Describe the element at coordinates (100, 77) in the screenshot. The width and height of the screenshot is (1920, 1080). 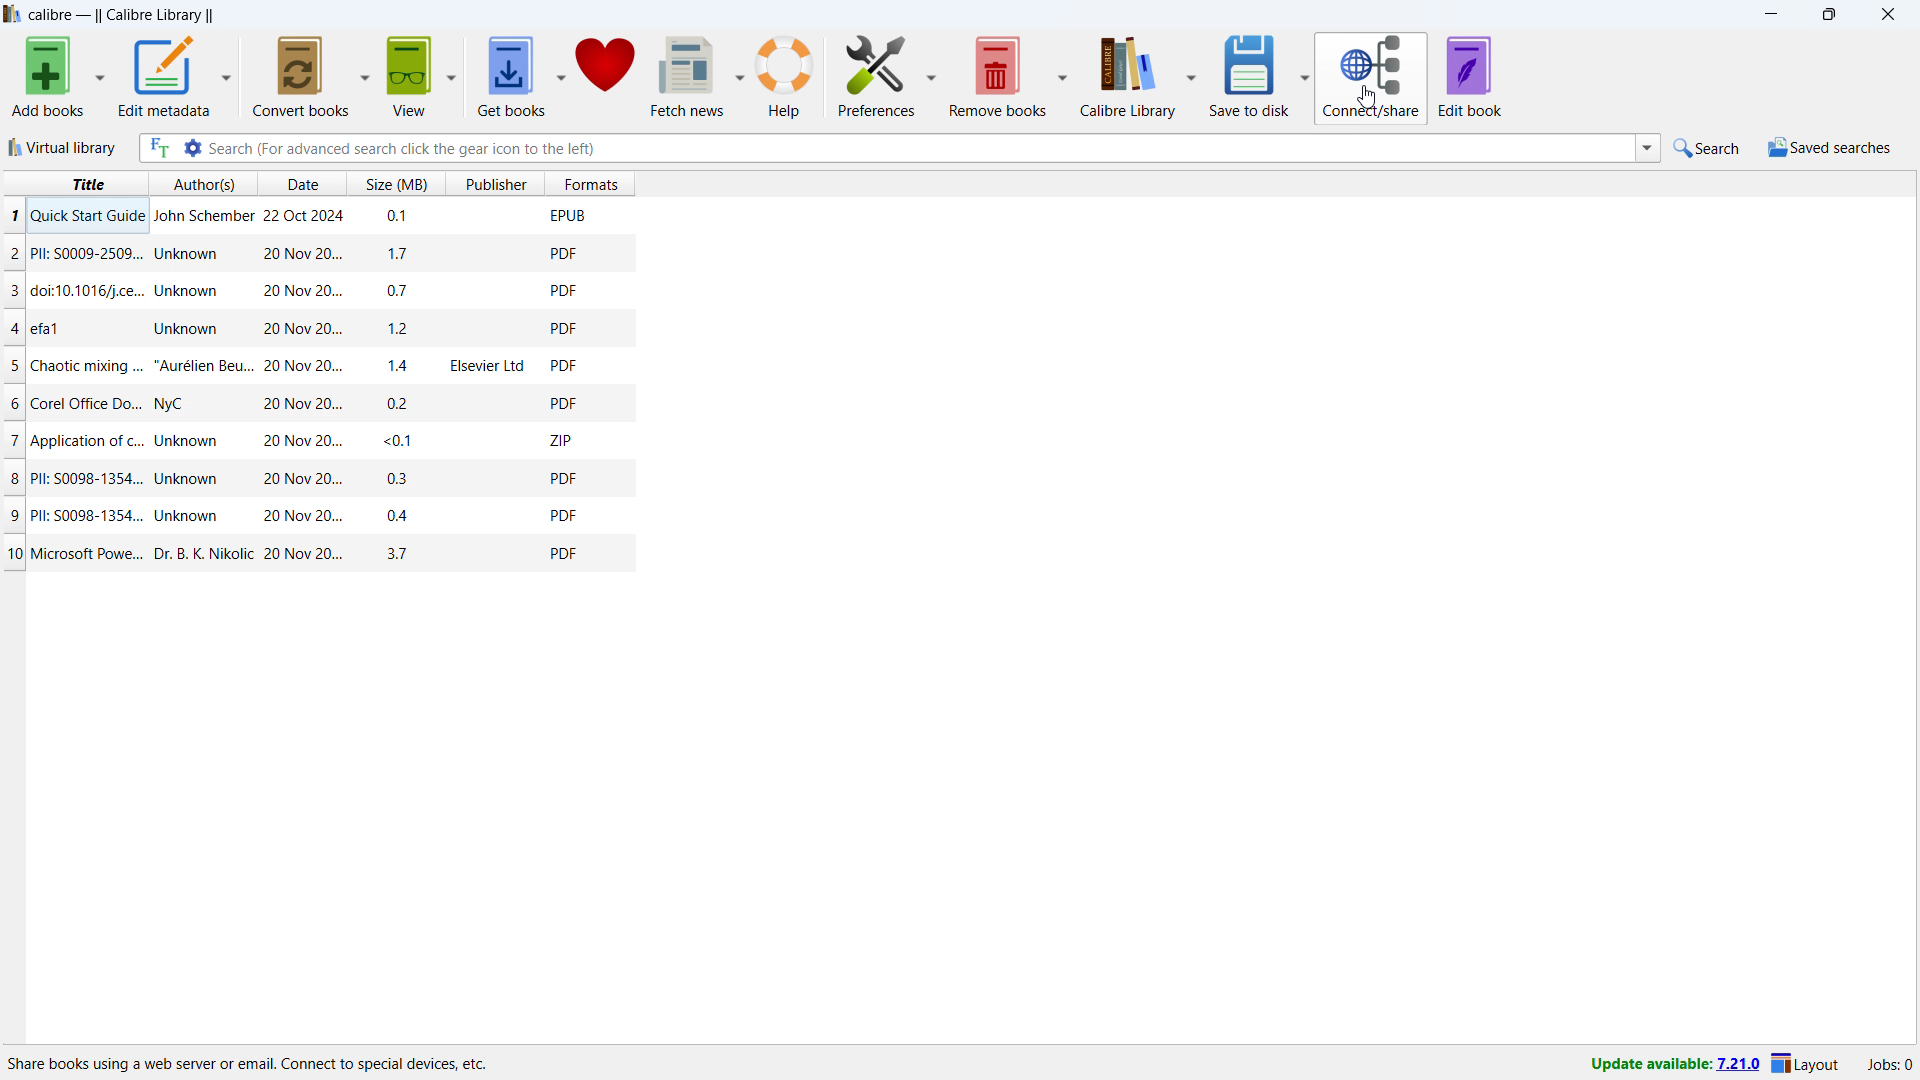
I see `add books options` at that location.